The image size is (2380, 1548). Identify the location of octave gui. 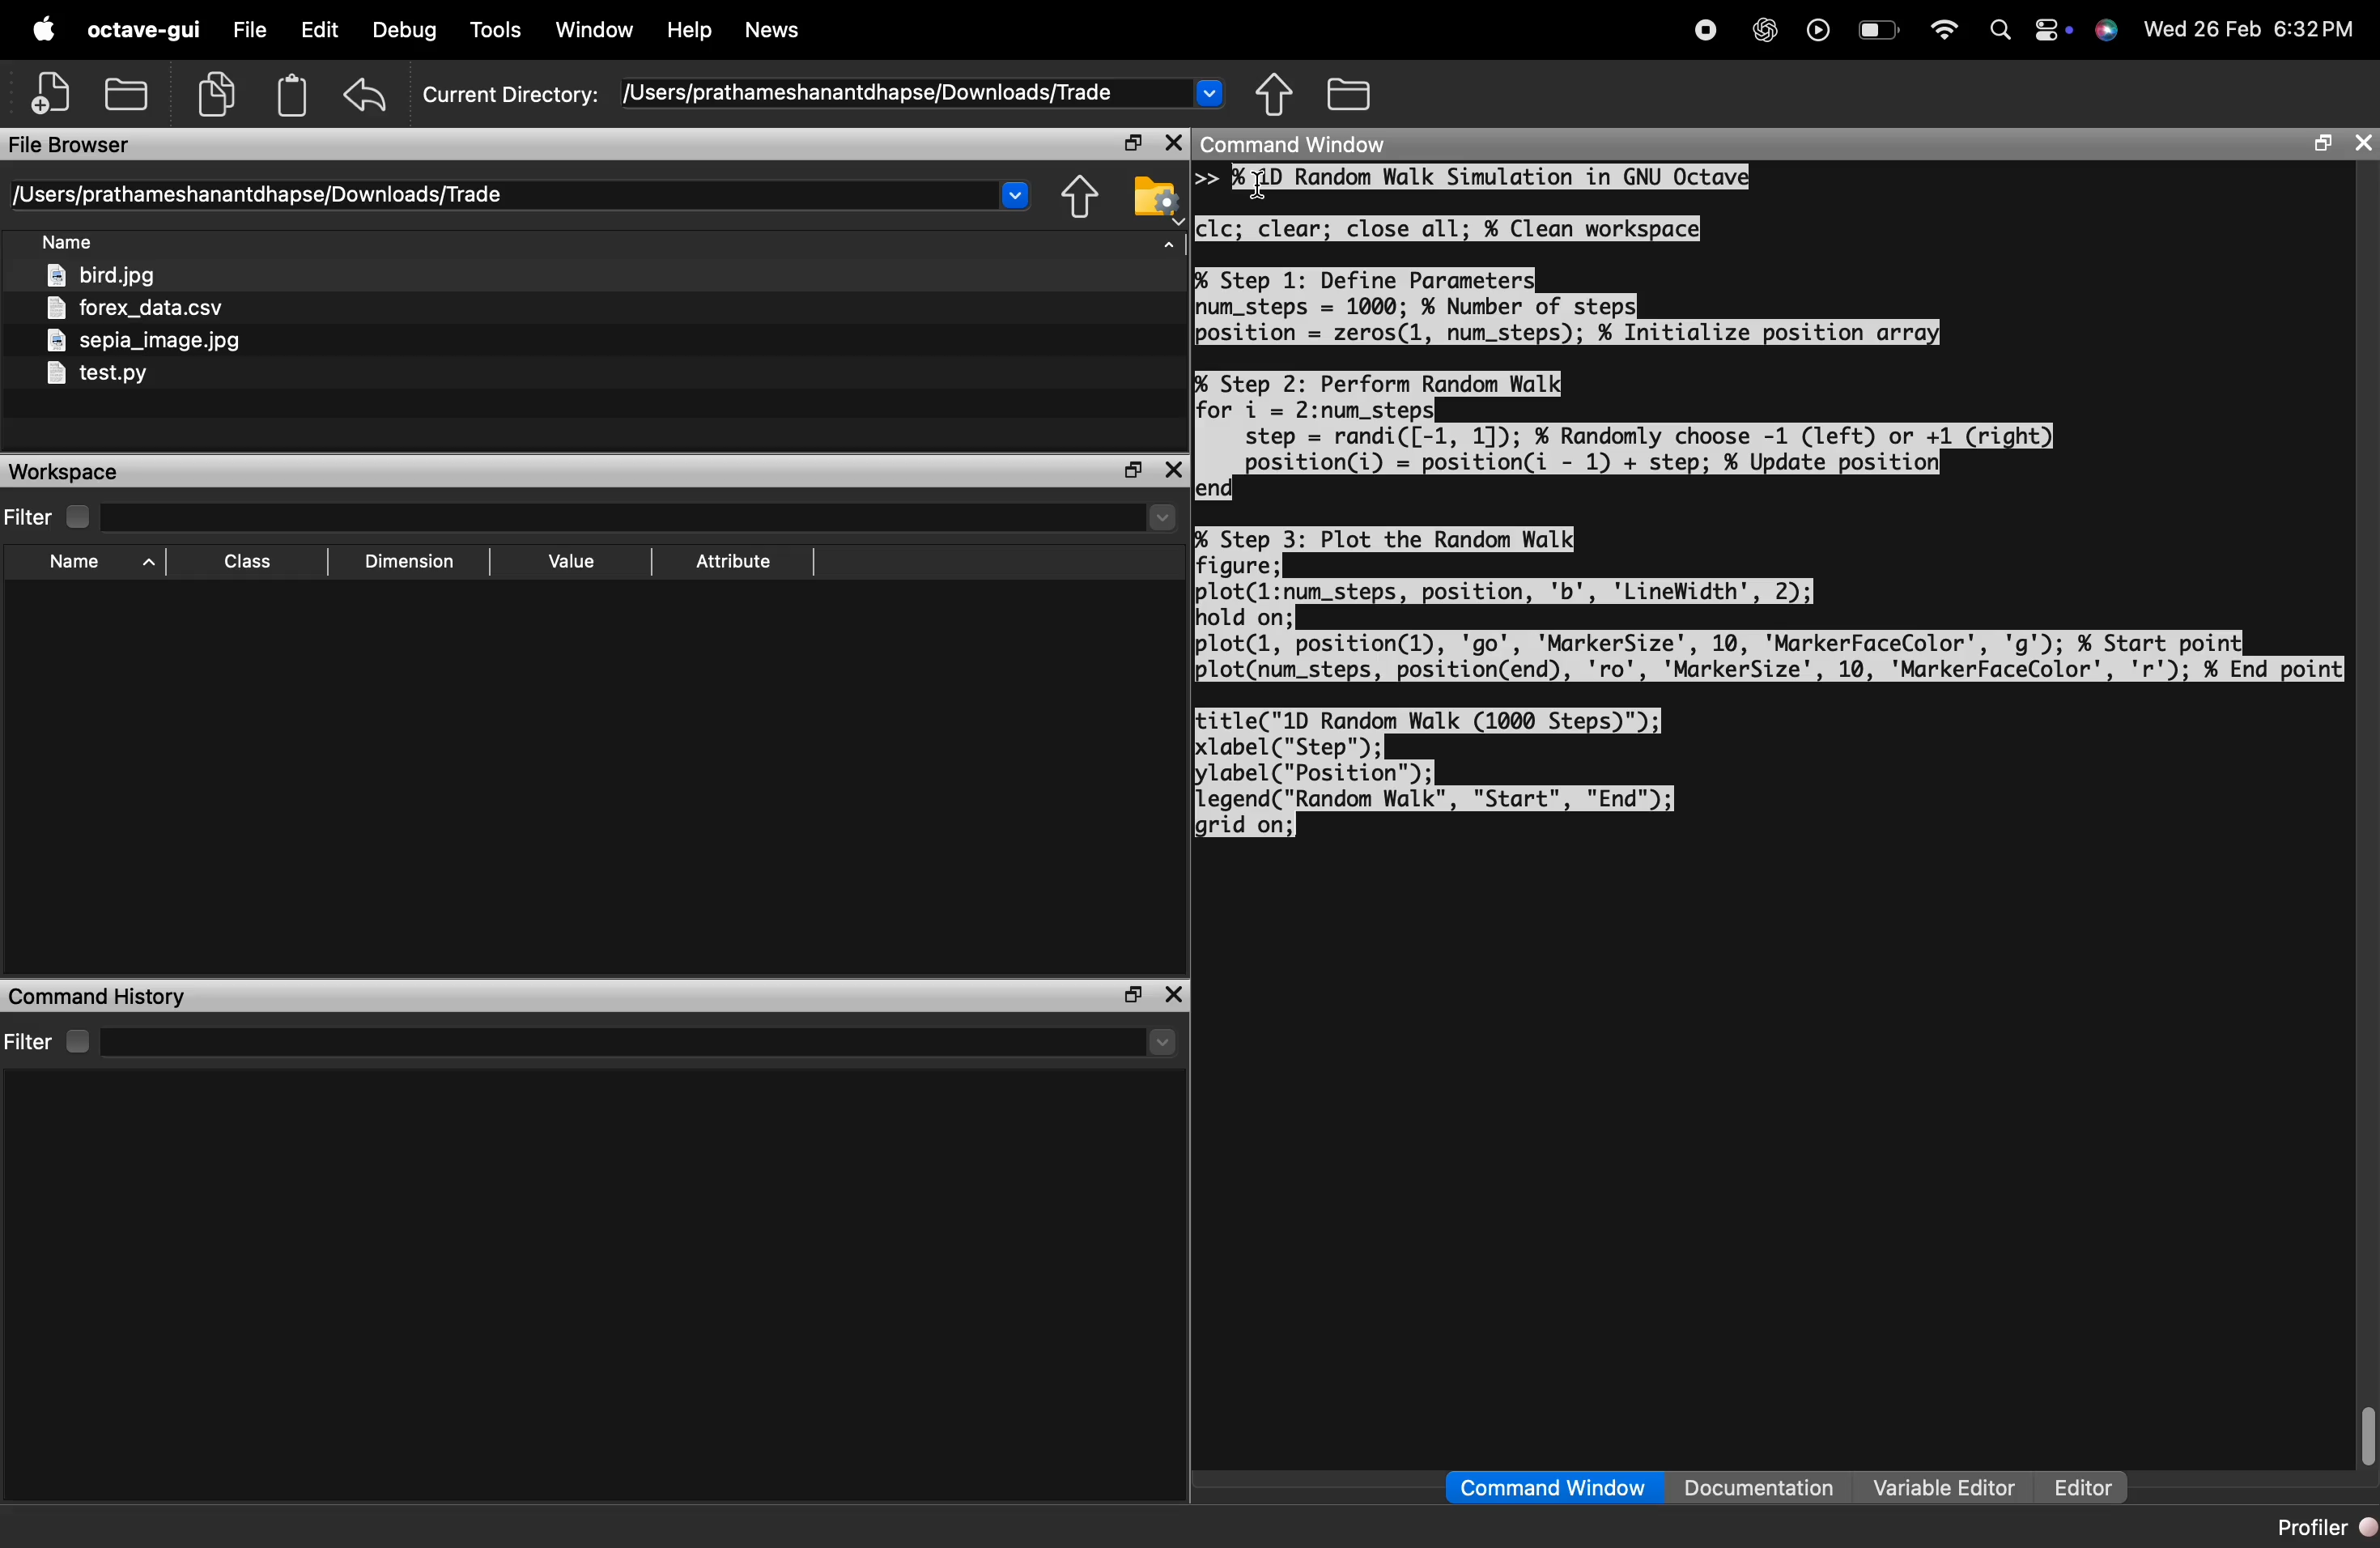
(142, 30).